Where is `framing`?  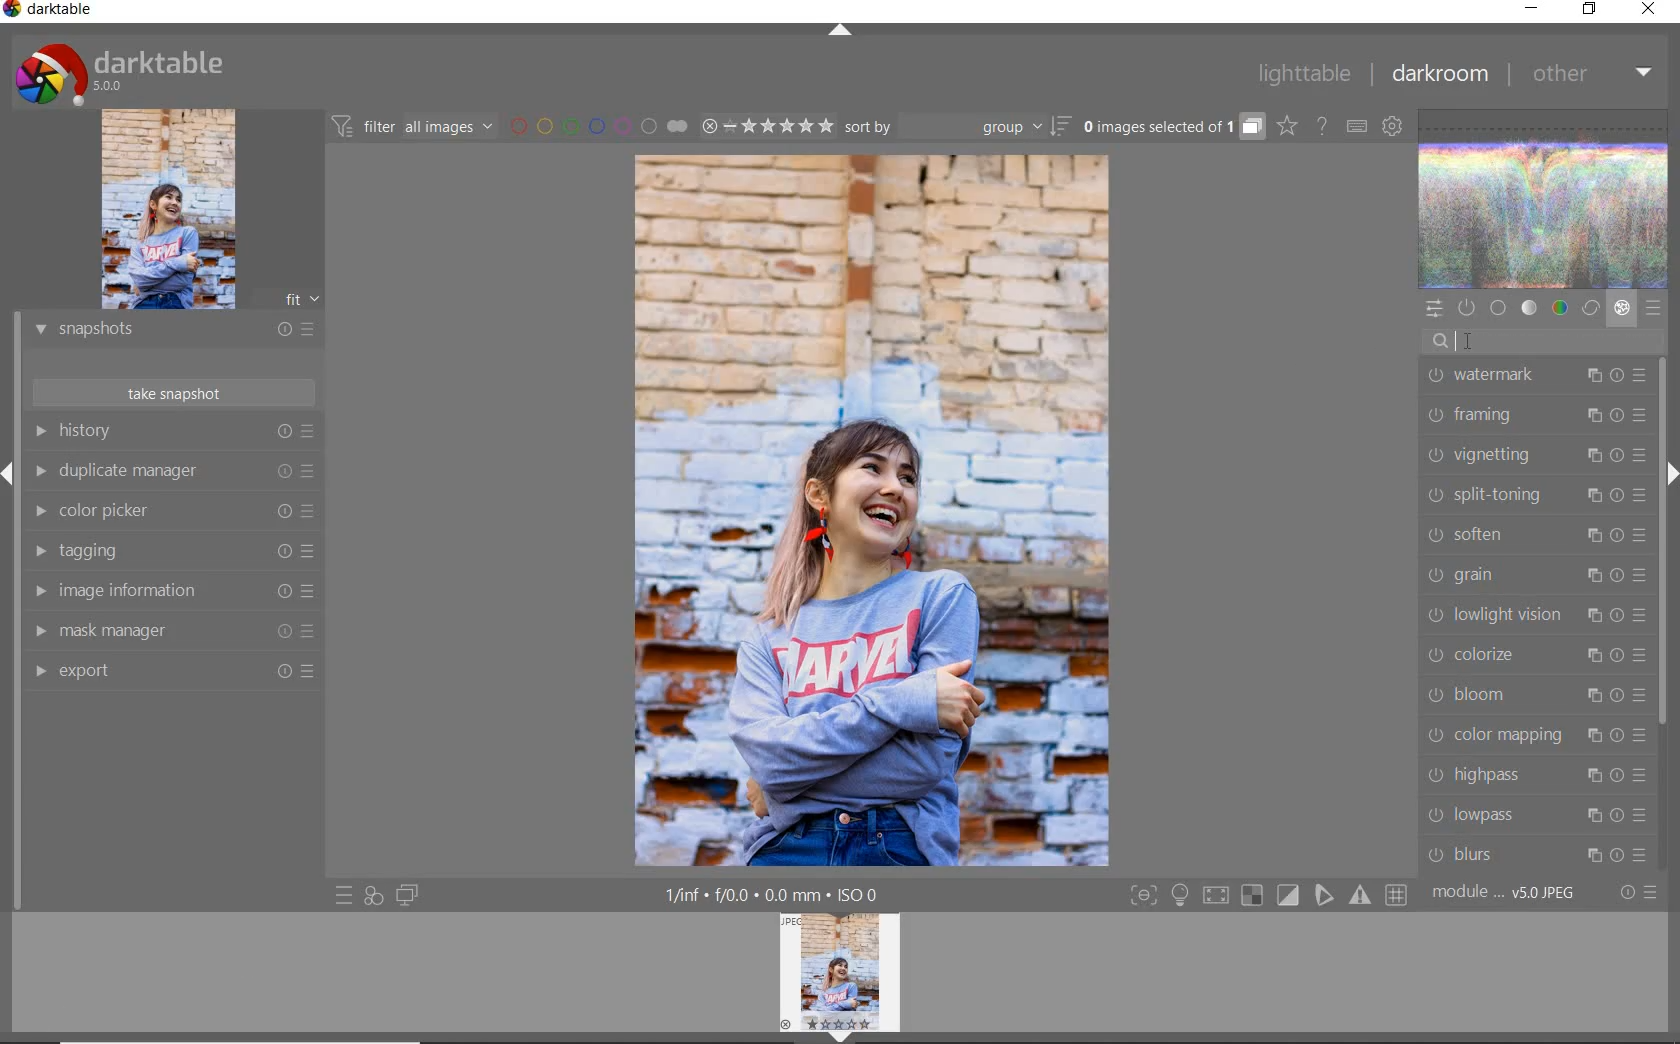 framing is located at coordinates (1536, 415).